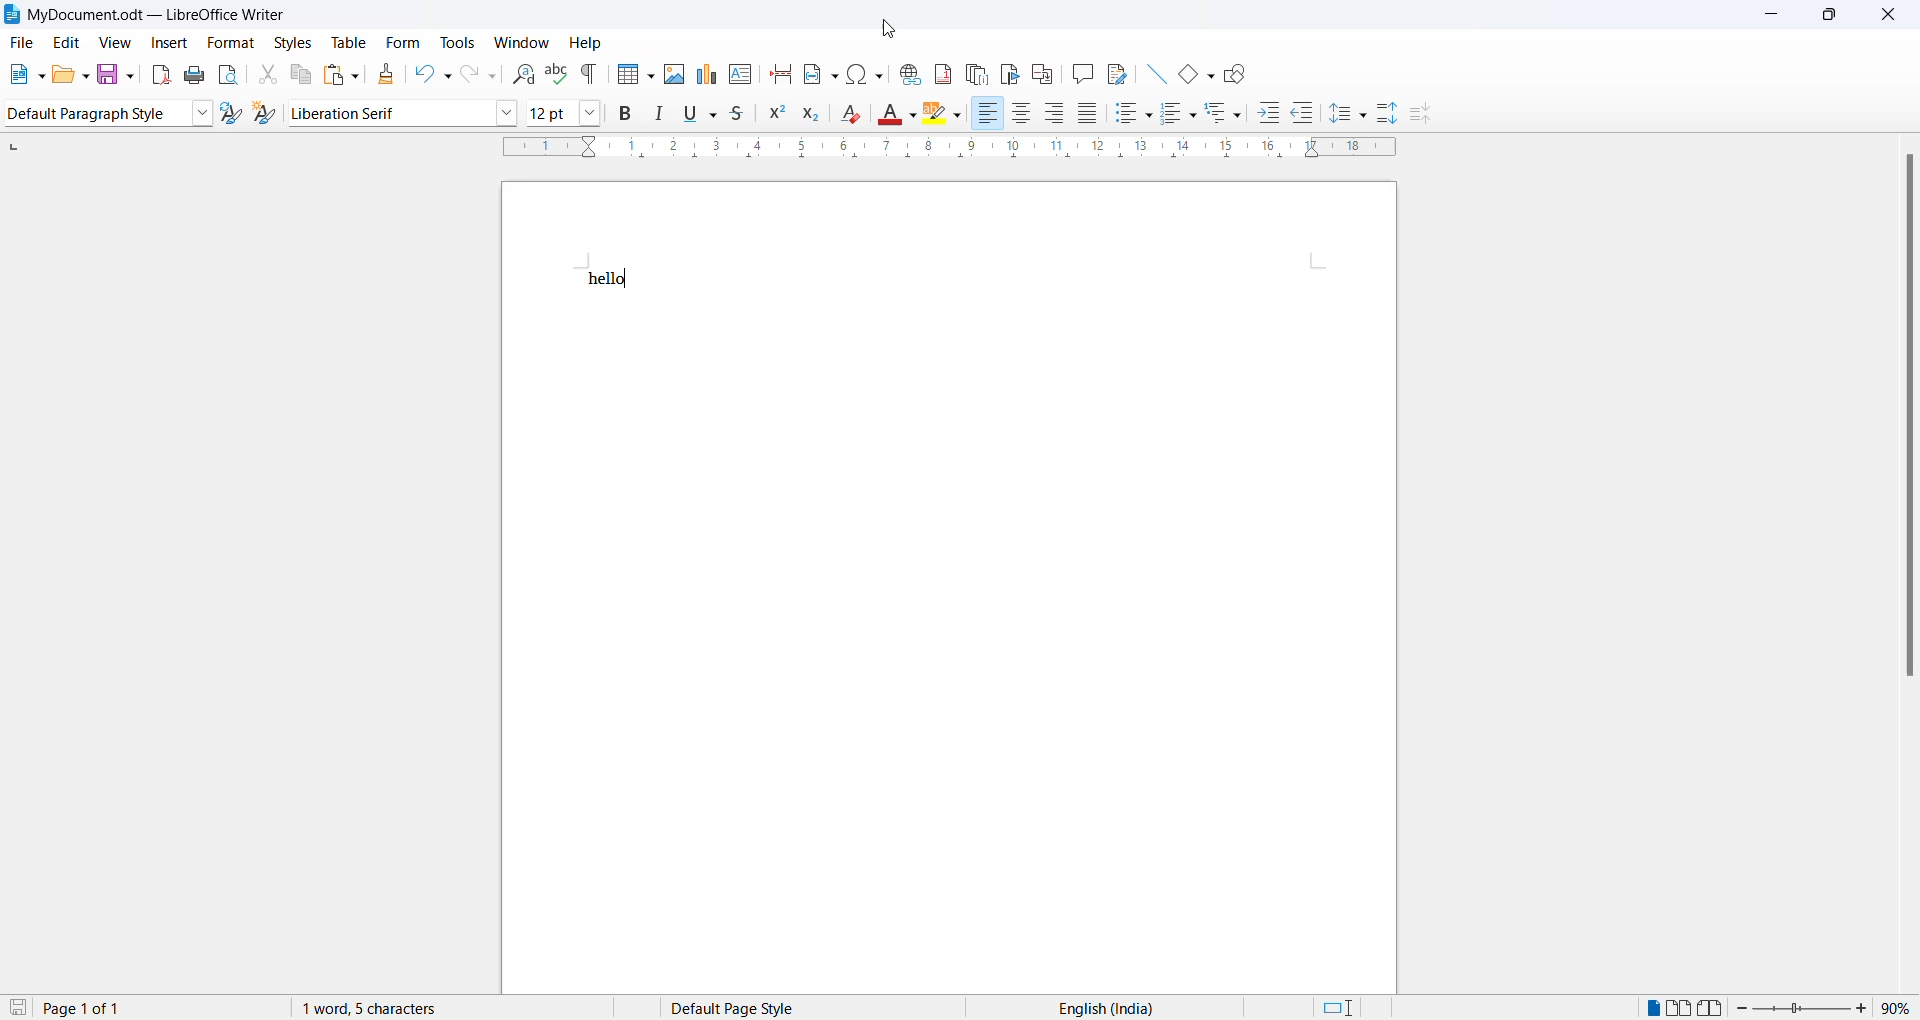  Describe the element at coordinates (145, 15) in the screenshot. I see `My Document.odt - libreoffice writer` at that location.